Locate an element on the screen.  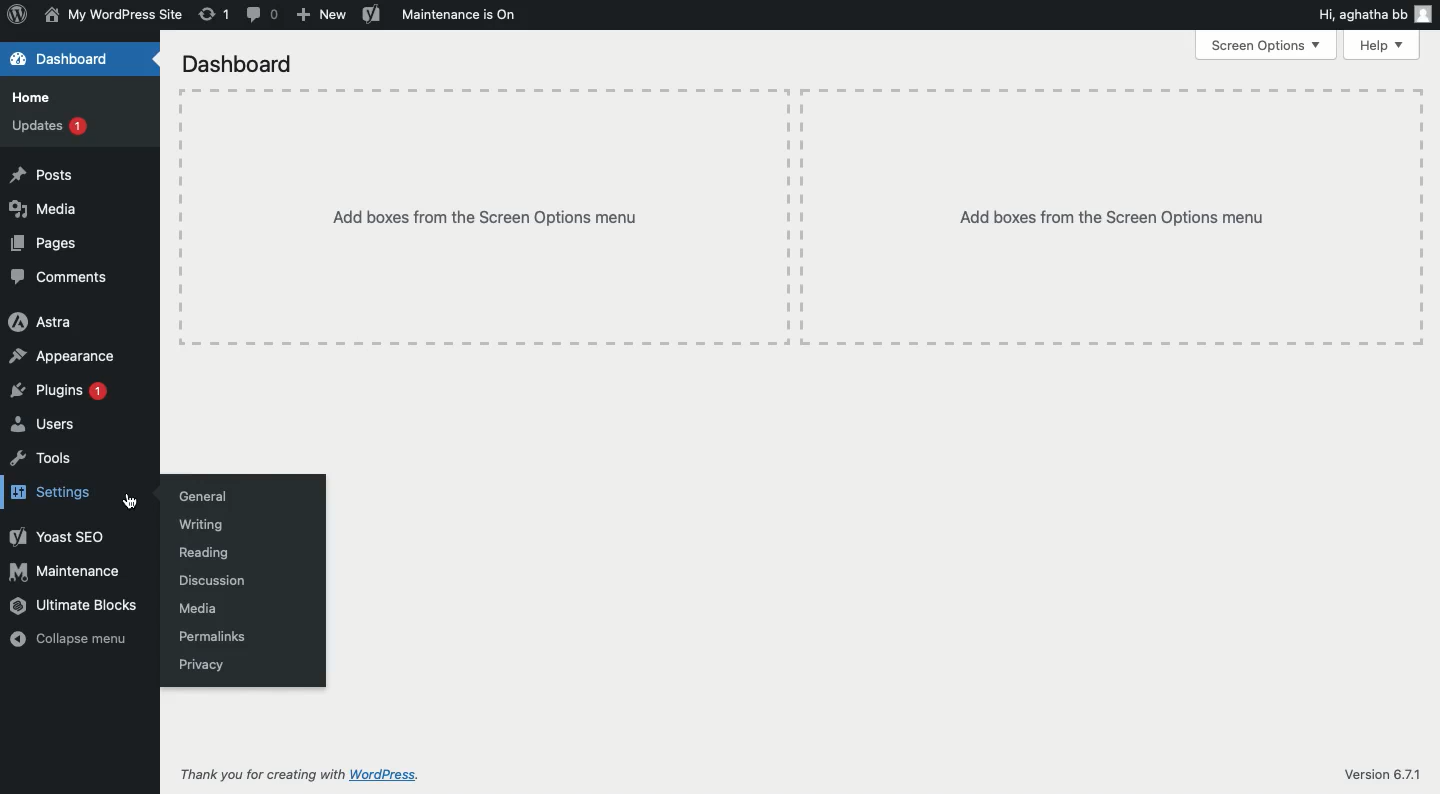
Version 6.7.1 is located at coordinates (1380, 771).